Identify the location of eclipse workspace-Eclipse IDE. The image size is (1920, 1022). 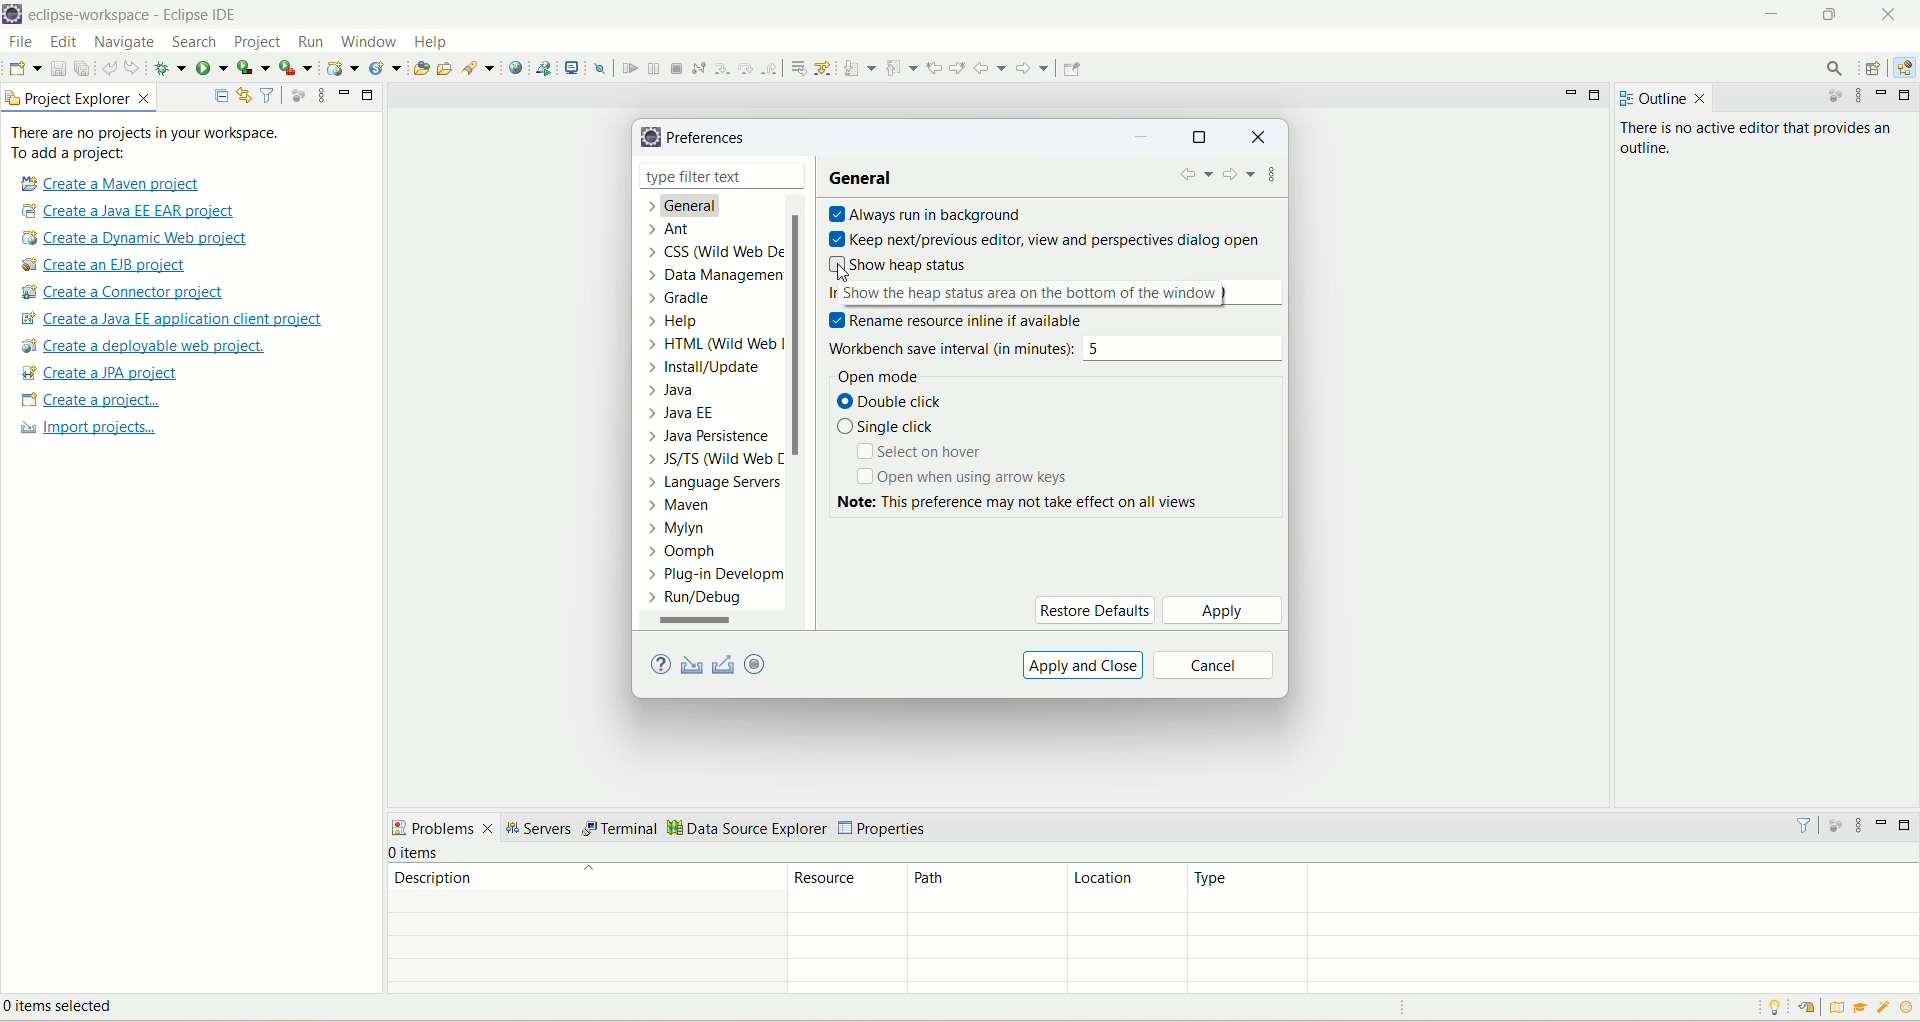
(138, 15).